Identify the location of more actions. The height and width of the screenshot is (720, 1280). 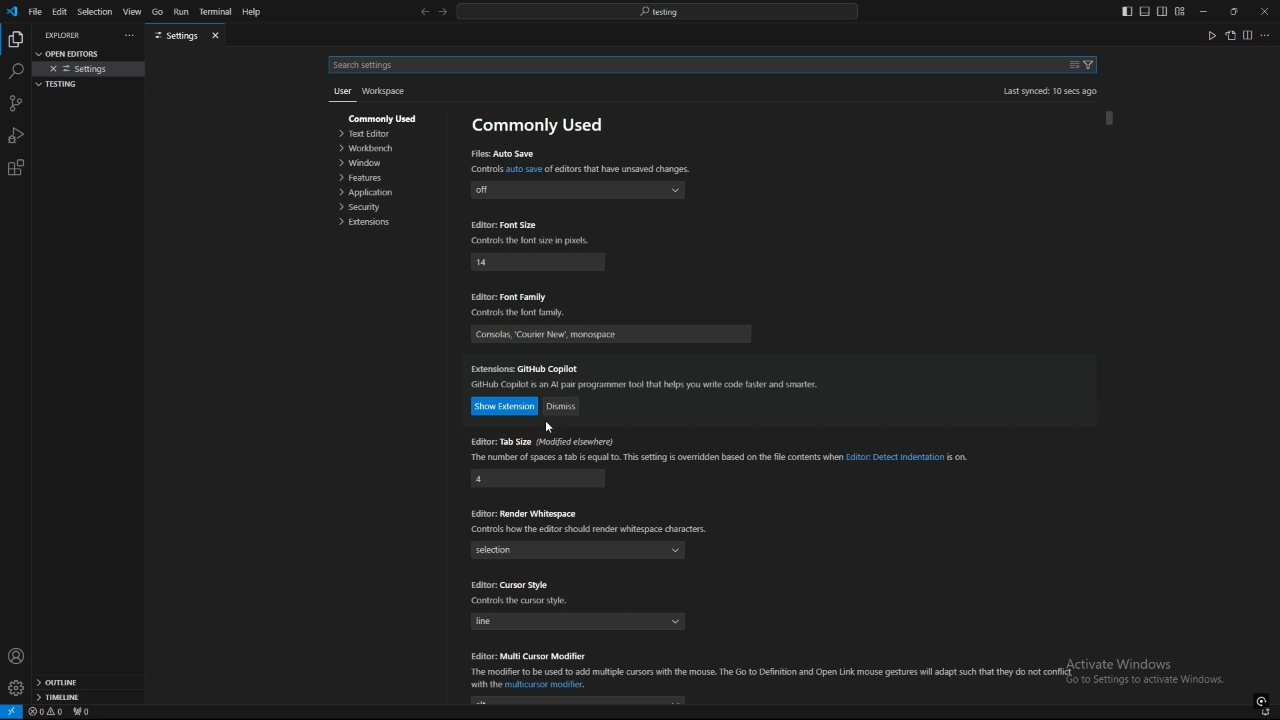
(1266, 35).